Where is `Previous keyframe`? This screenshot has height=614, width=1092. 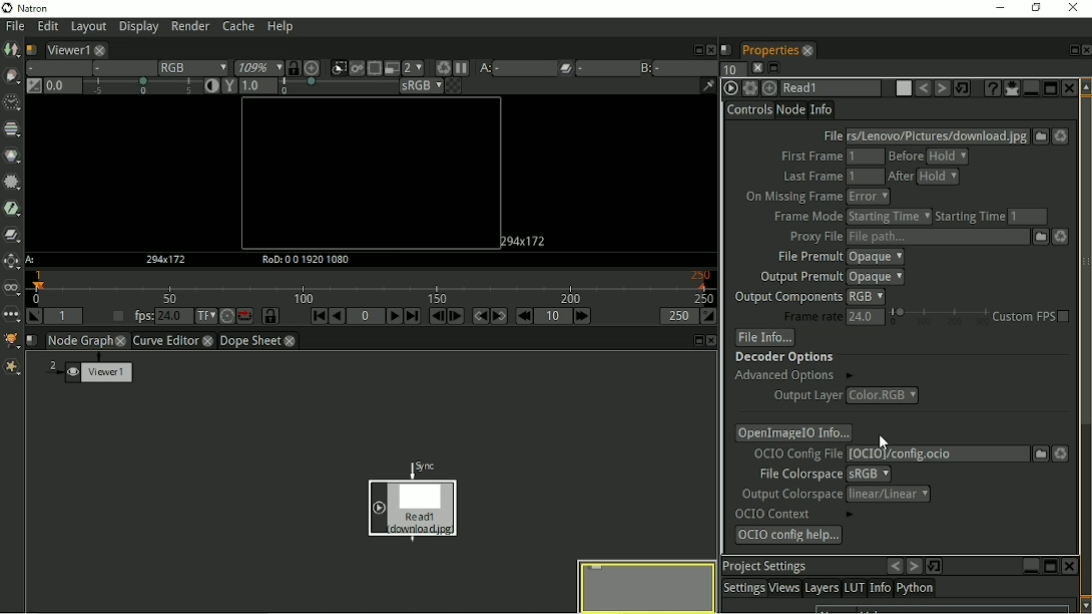
Previous keyframe is located at coordinates (480, 316).